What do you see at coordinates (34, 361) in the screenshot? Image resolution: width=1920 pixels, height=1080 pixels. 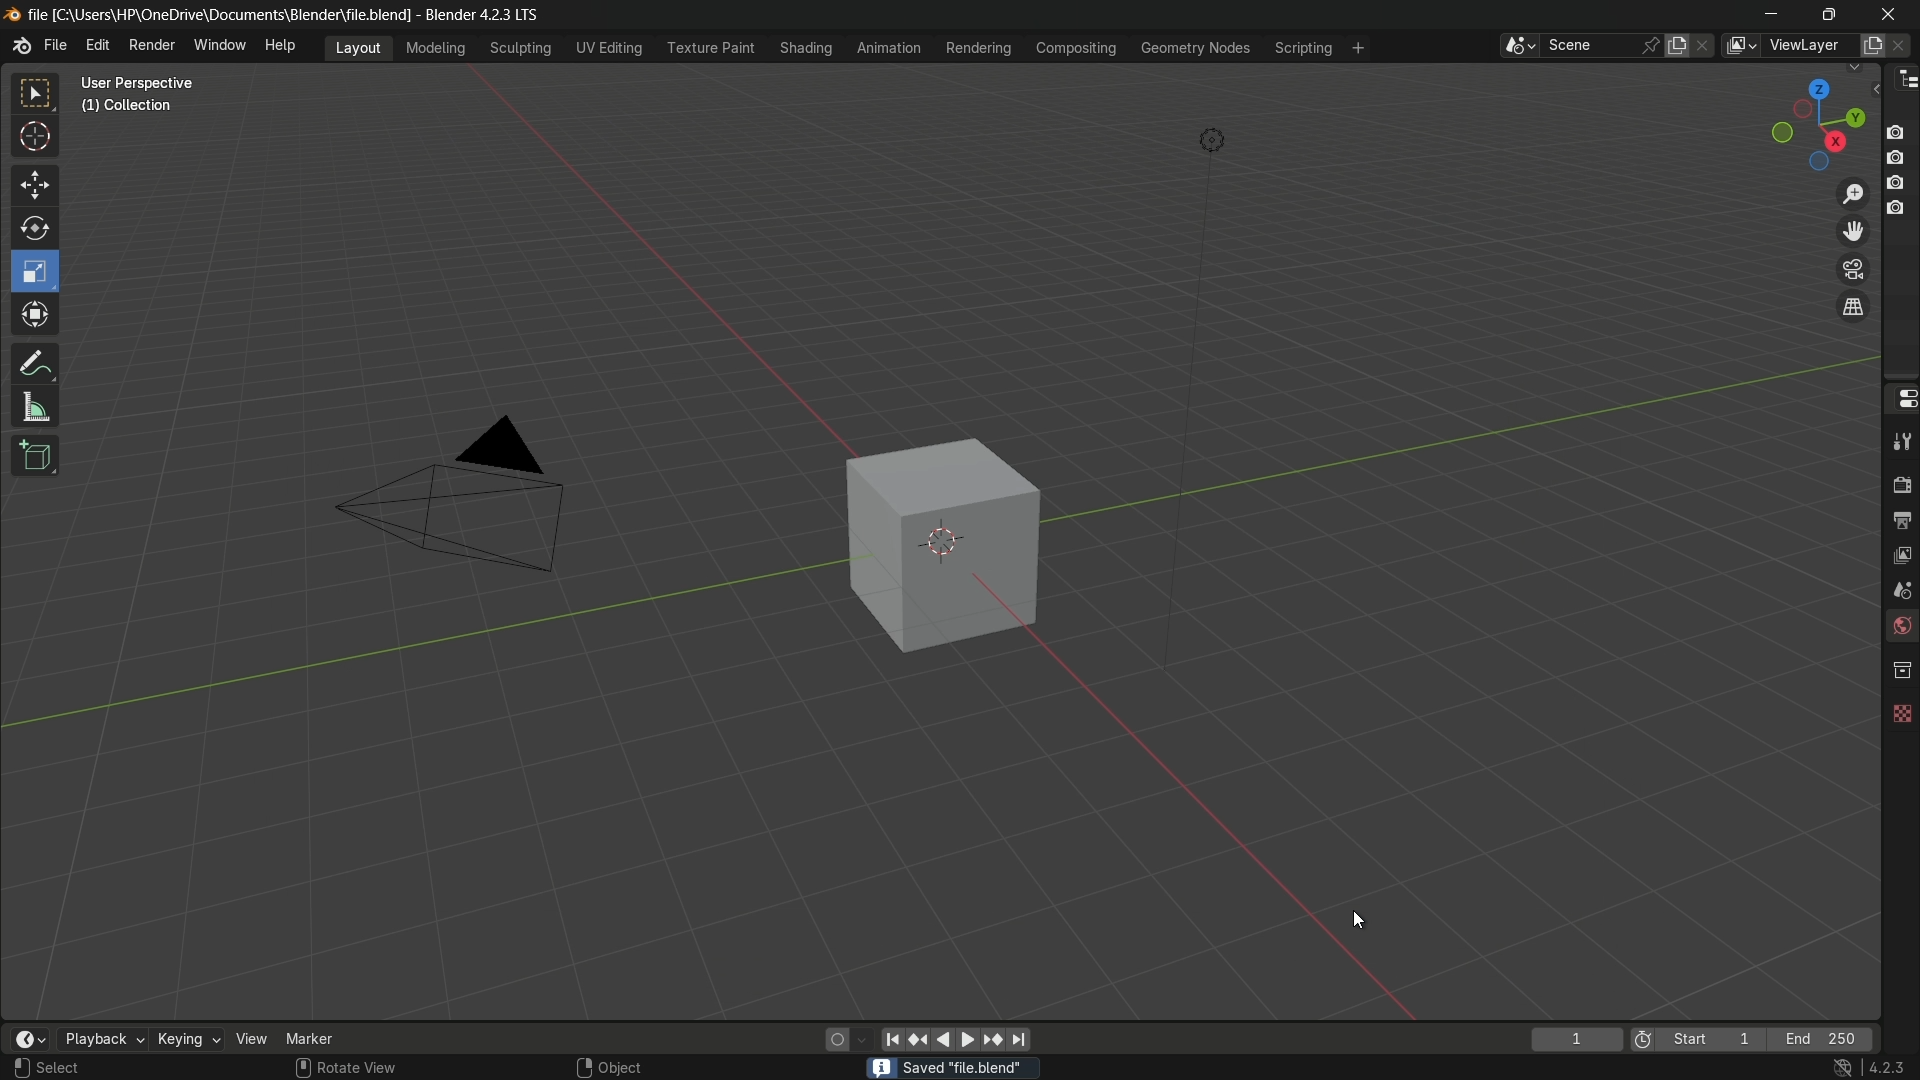 I see `annotate` at bounding box center [34, 361].